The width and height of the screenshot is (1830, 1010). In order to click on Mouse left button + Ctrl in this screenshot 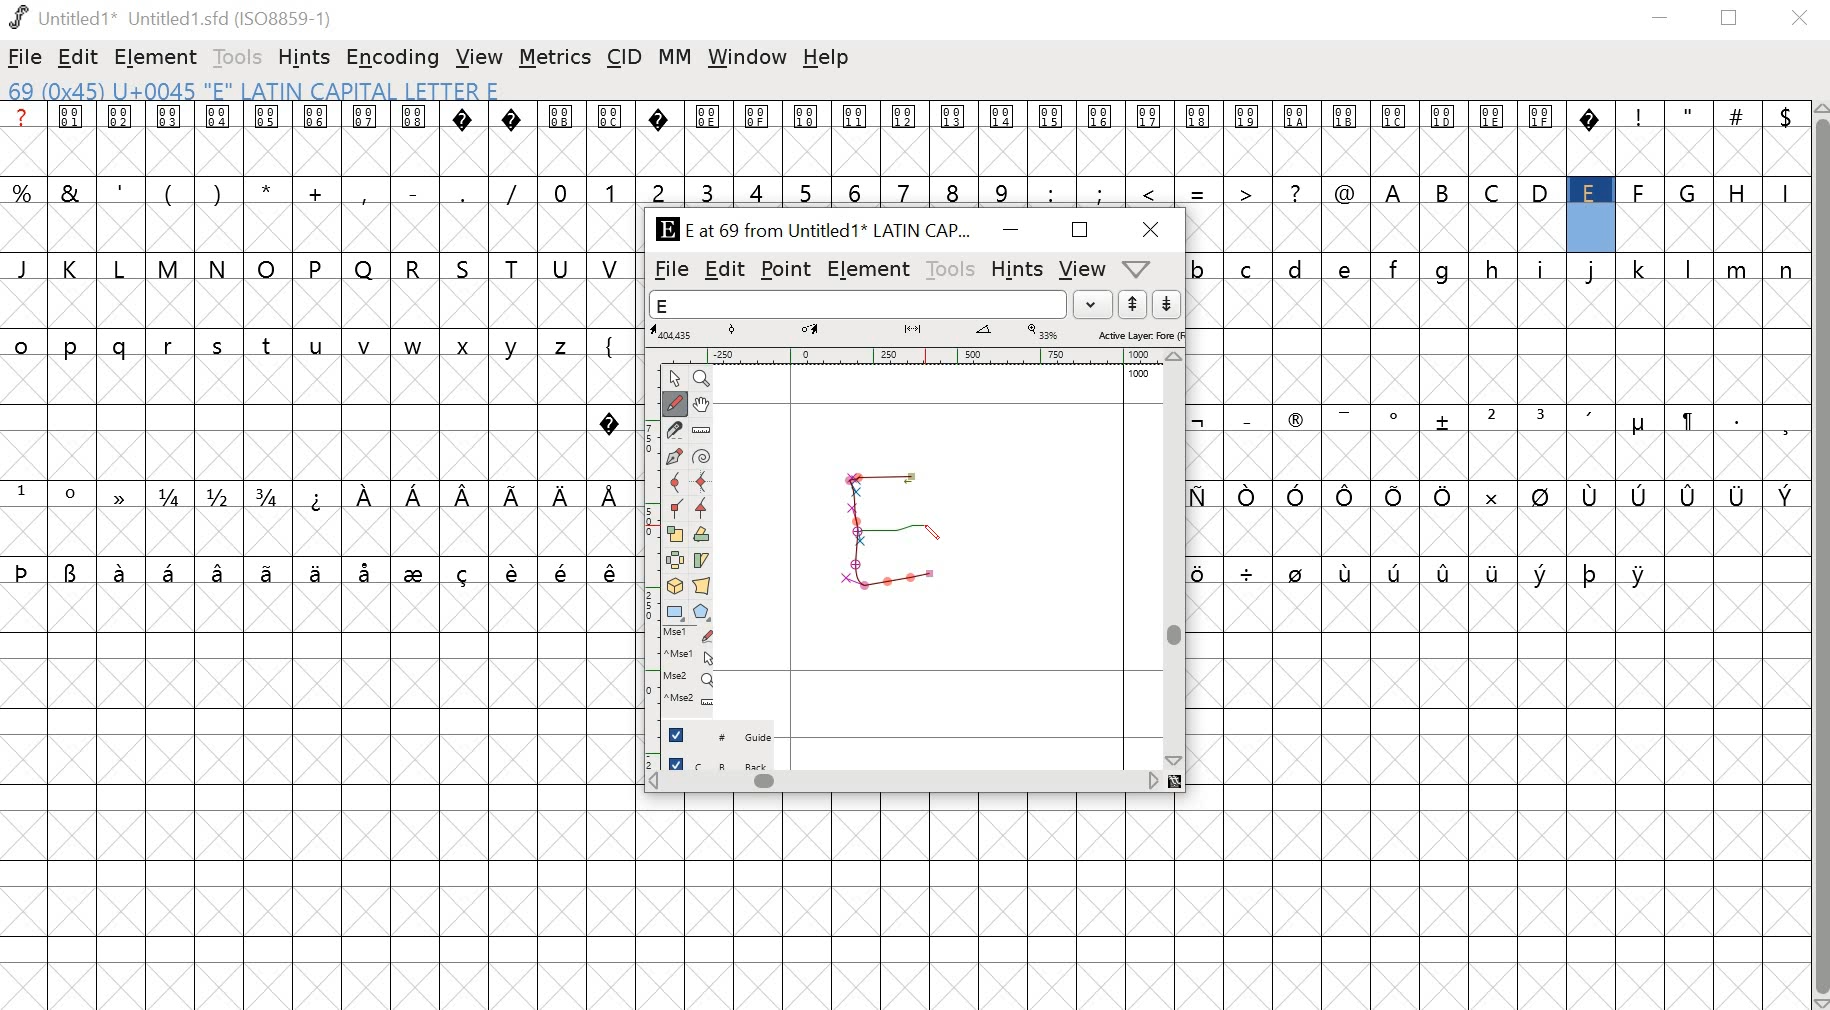, I will do `click(688, 658)`.